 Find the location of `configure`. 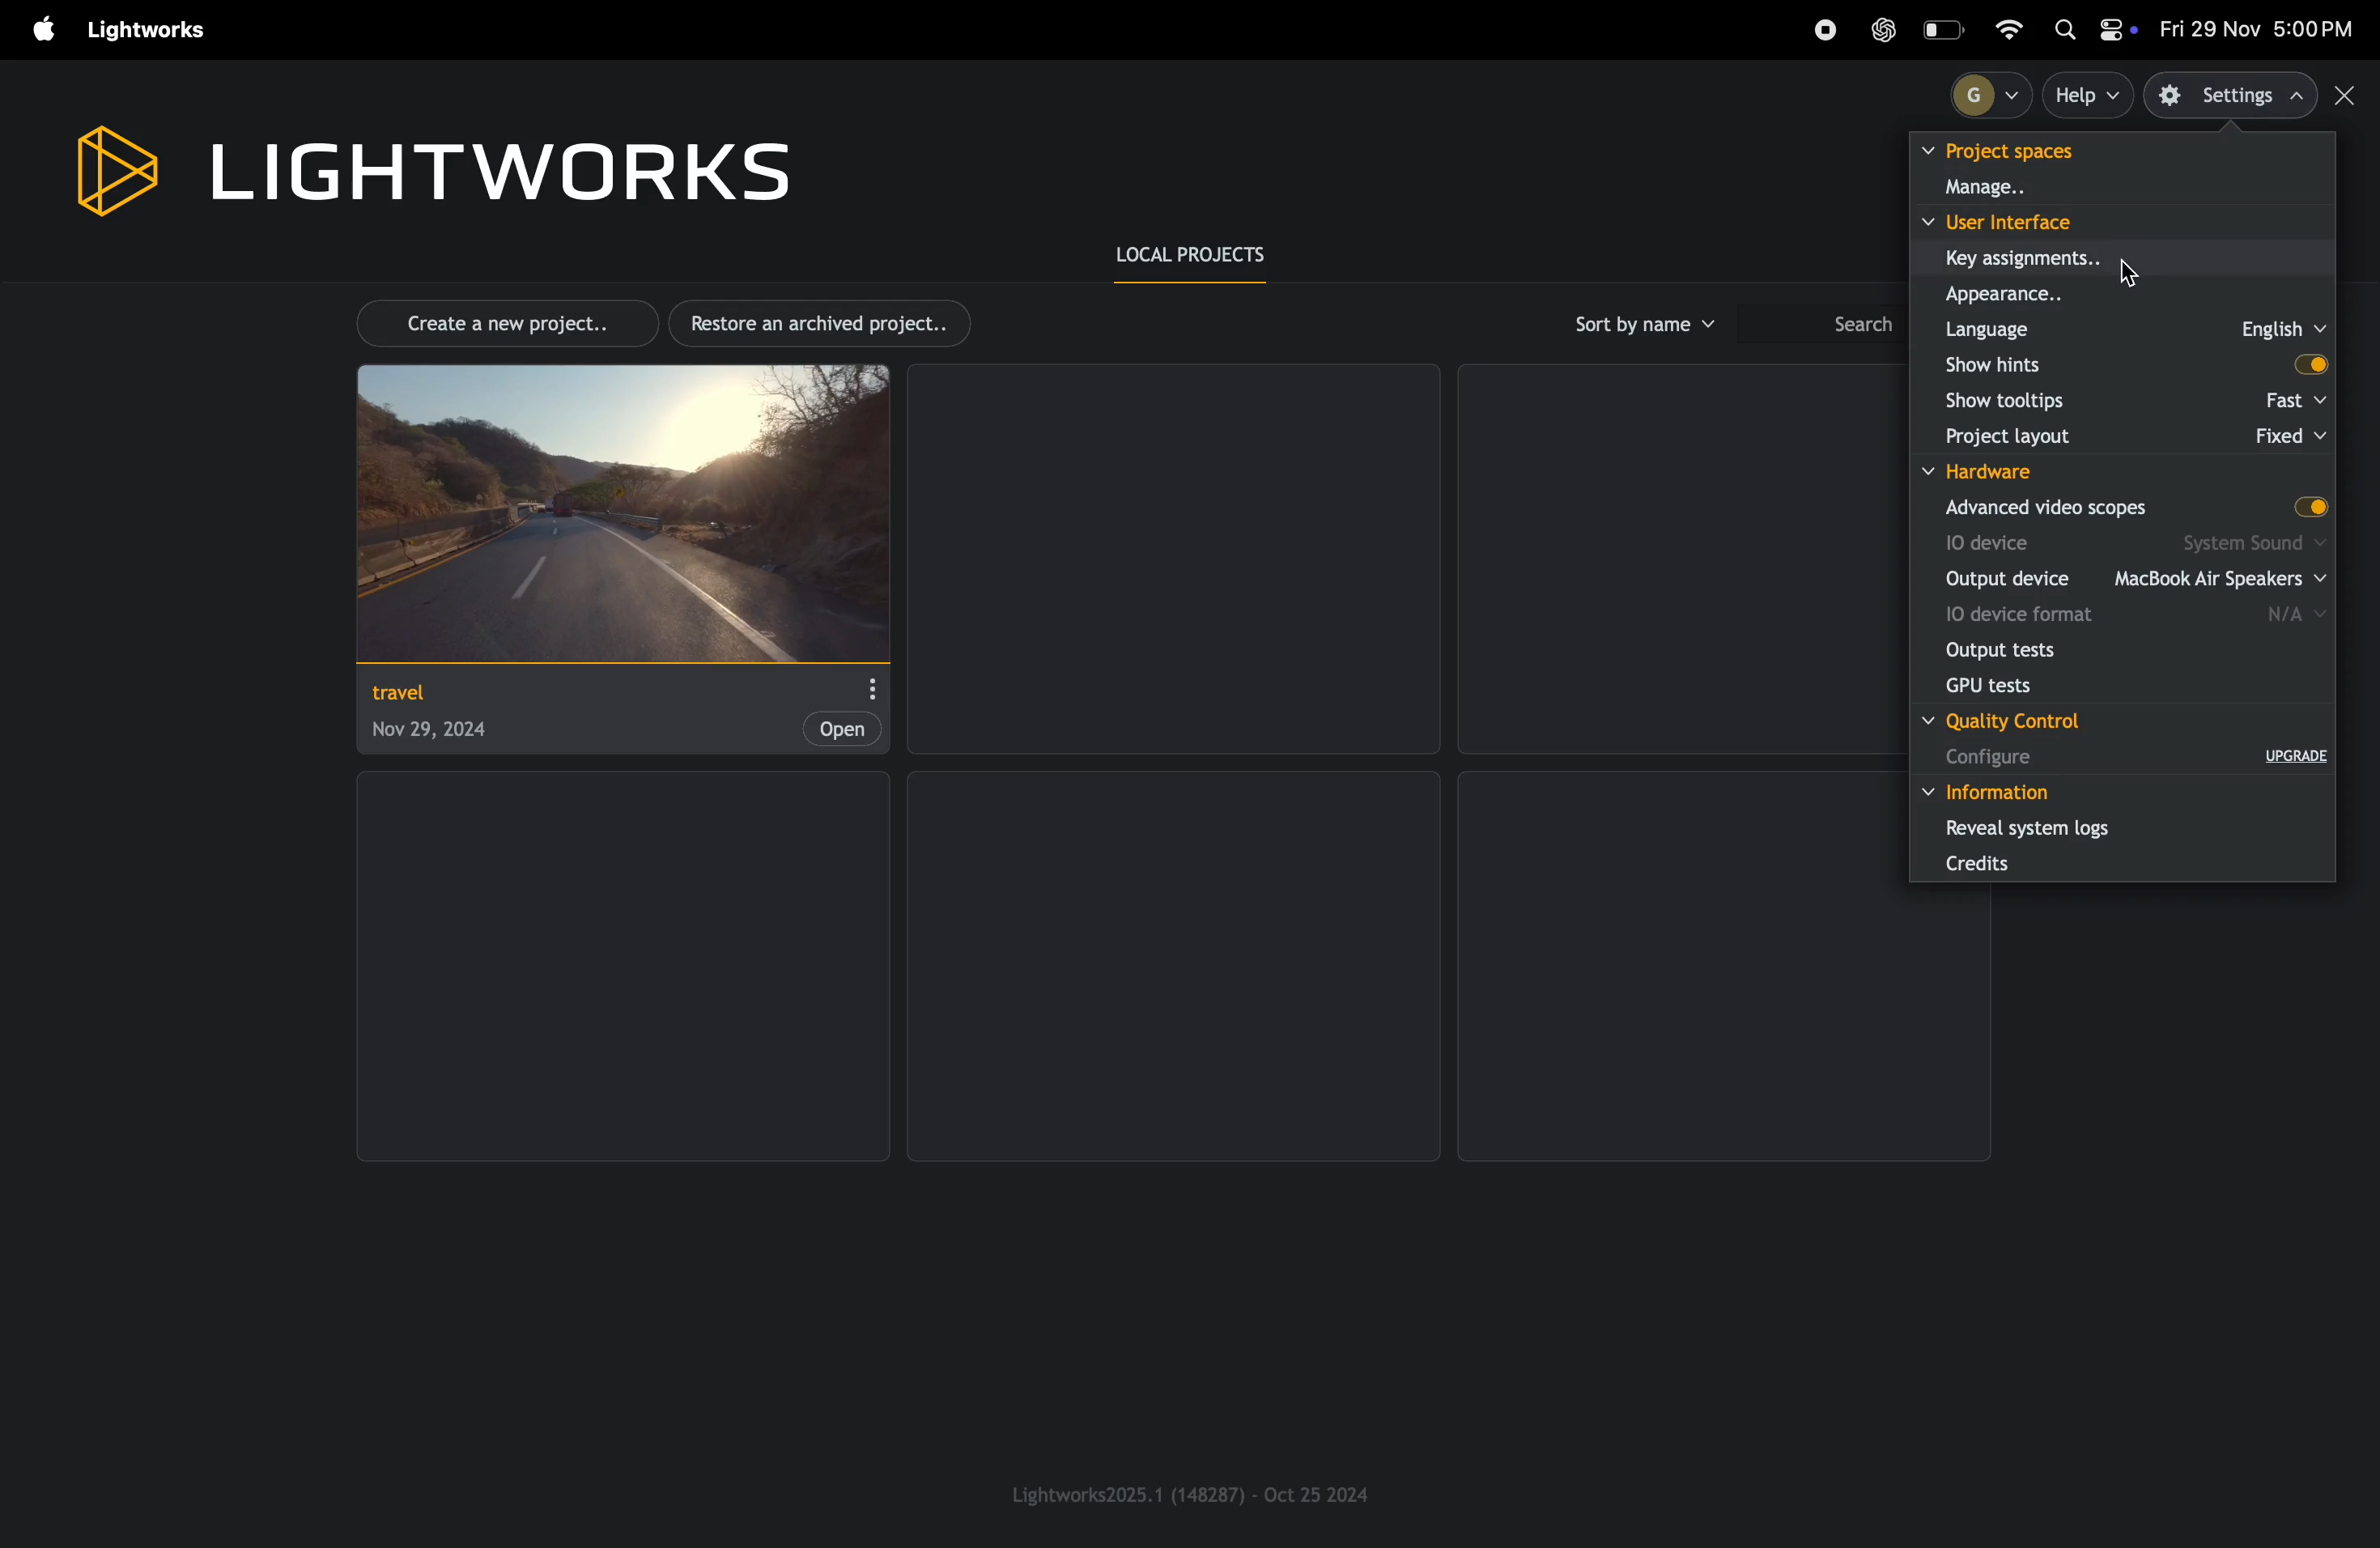

configure is located at coordinates (2128, 754).